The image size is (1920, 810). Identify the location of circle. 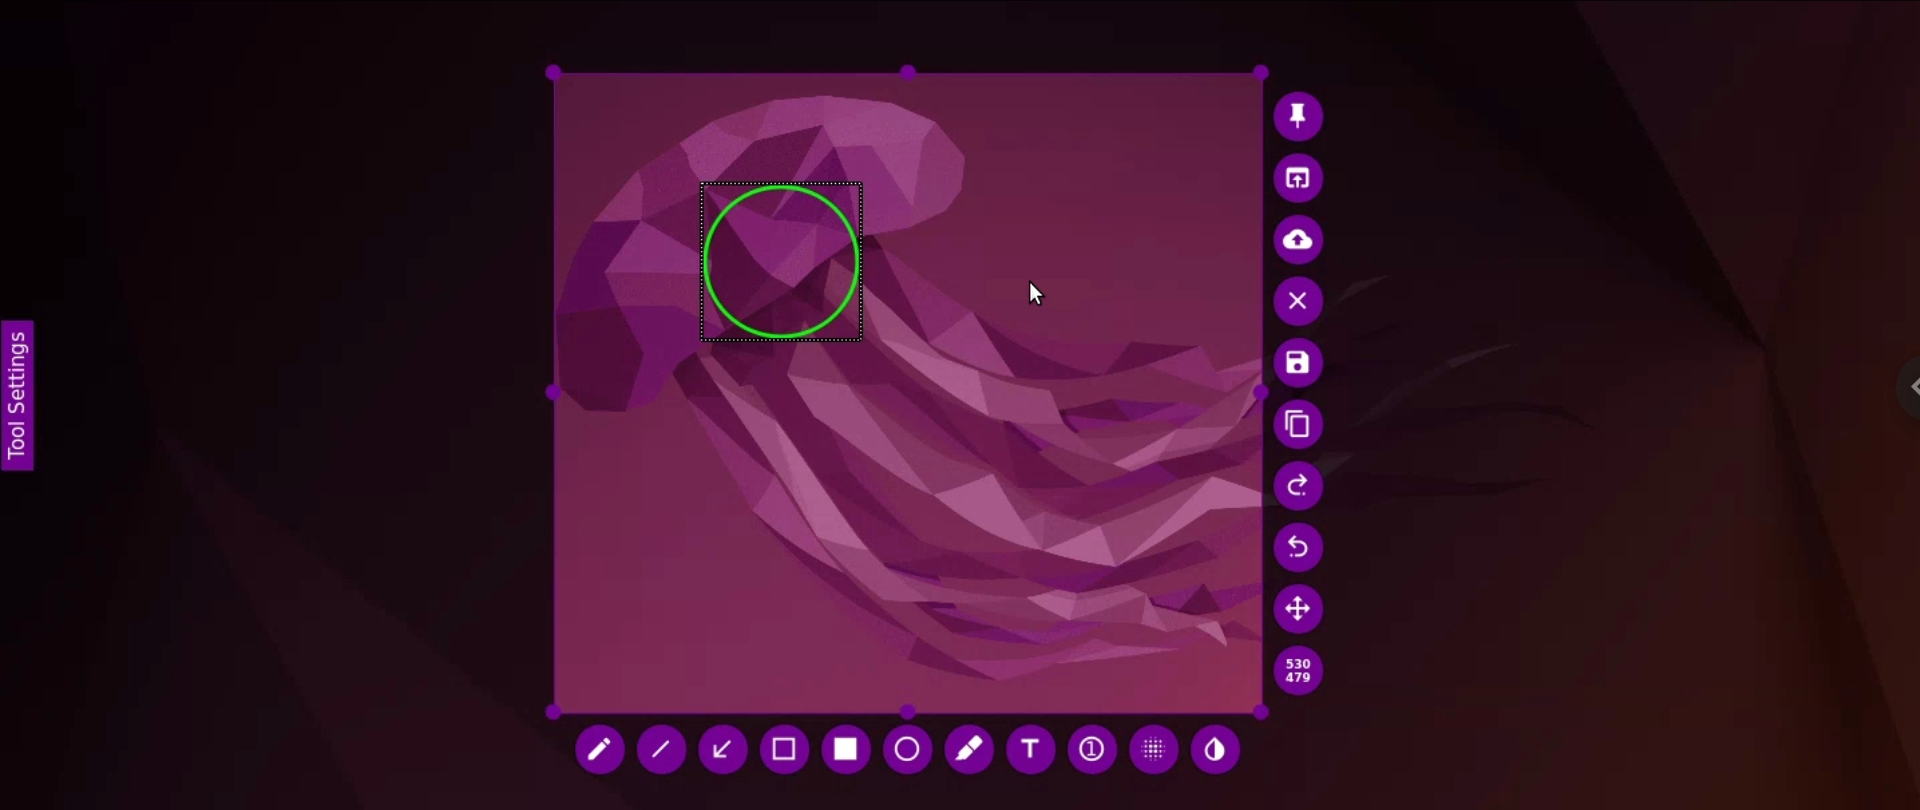
(909, 747).